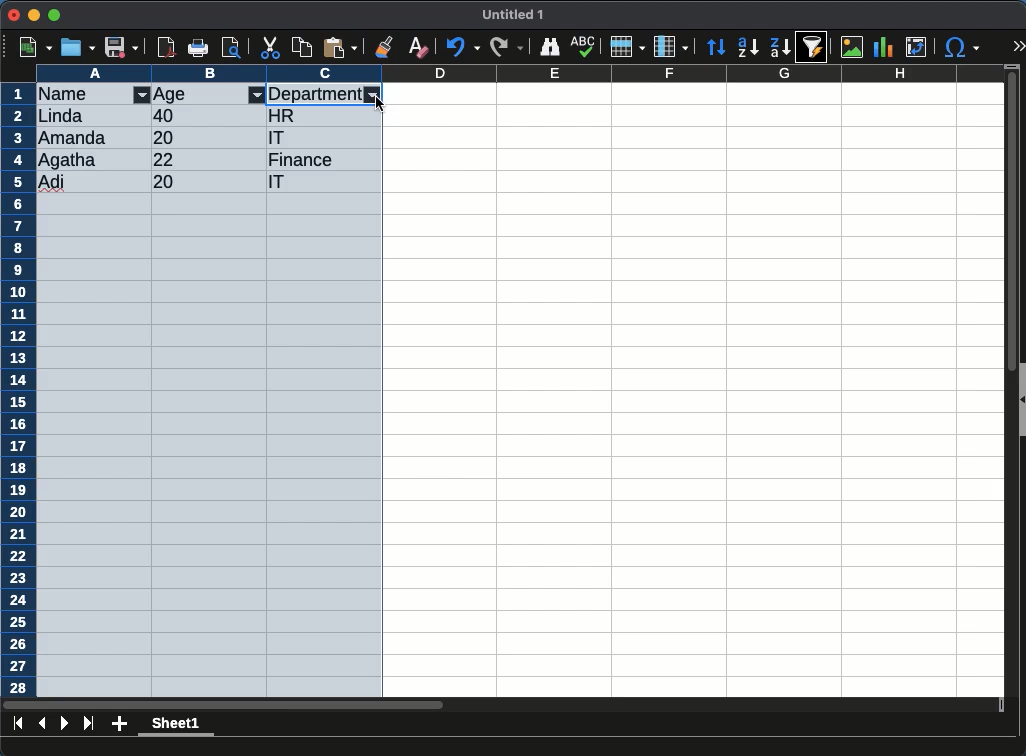 This screenshot has height=756, width=1026. What do you see at coordinates (340, 47) in the screenshot?
I see `paste` at bounding box center [340, 47].